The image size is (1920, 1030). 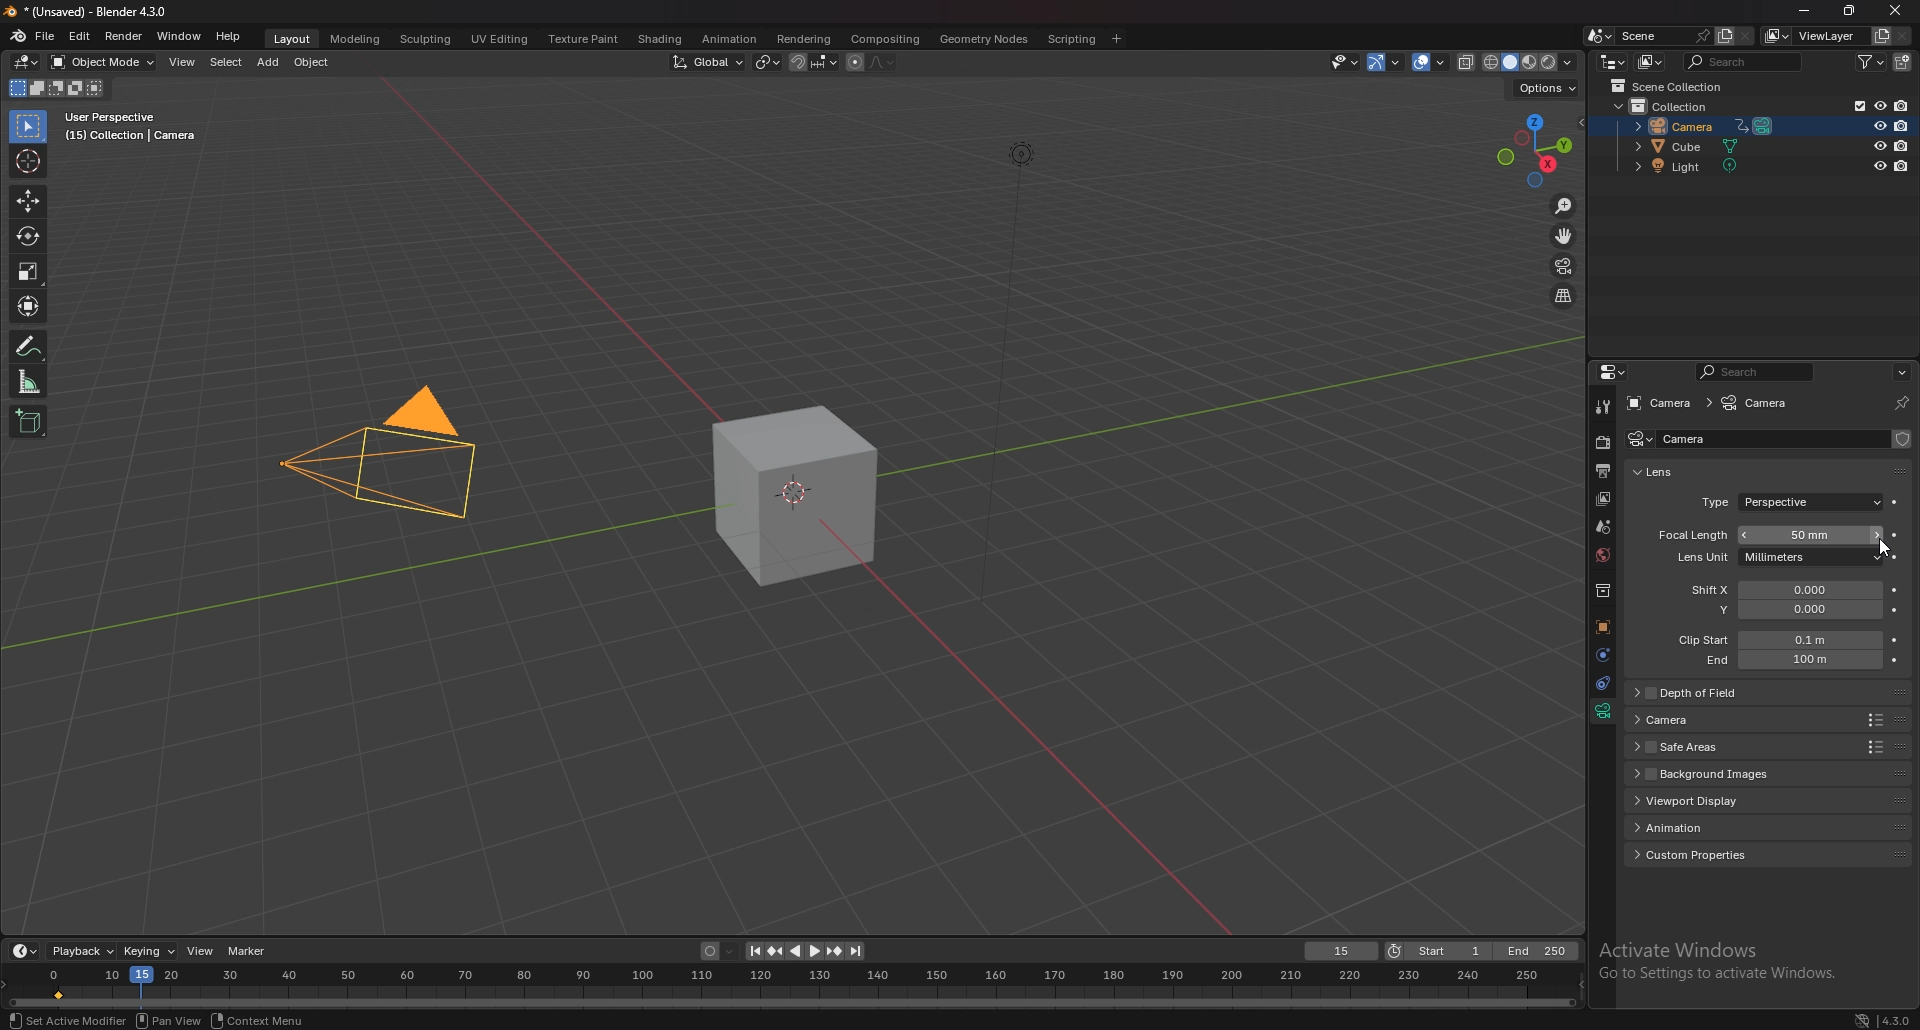 I want to click on start, so click(x=1437, y=952).